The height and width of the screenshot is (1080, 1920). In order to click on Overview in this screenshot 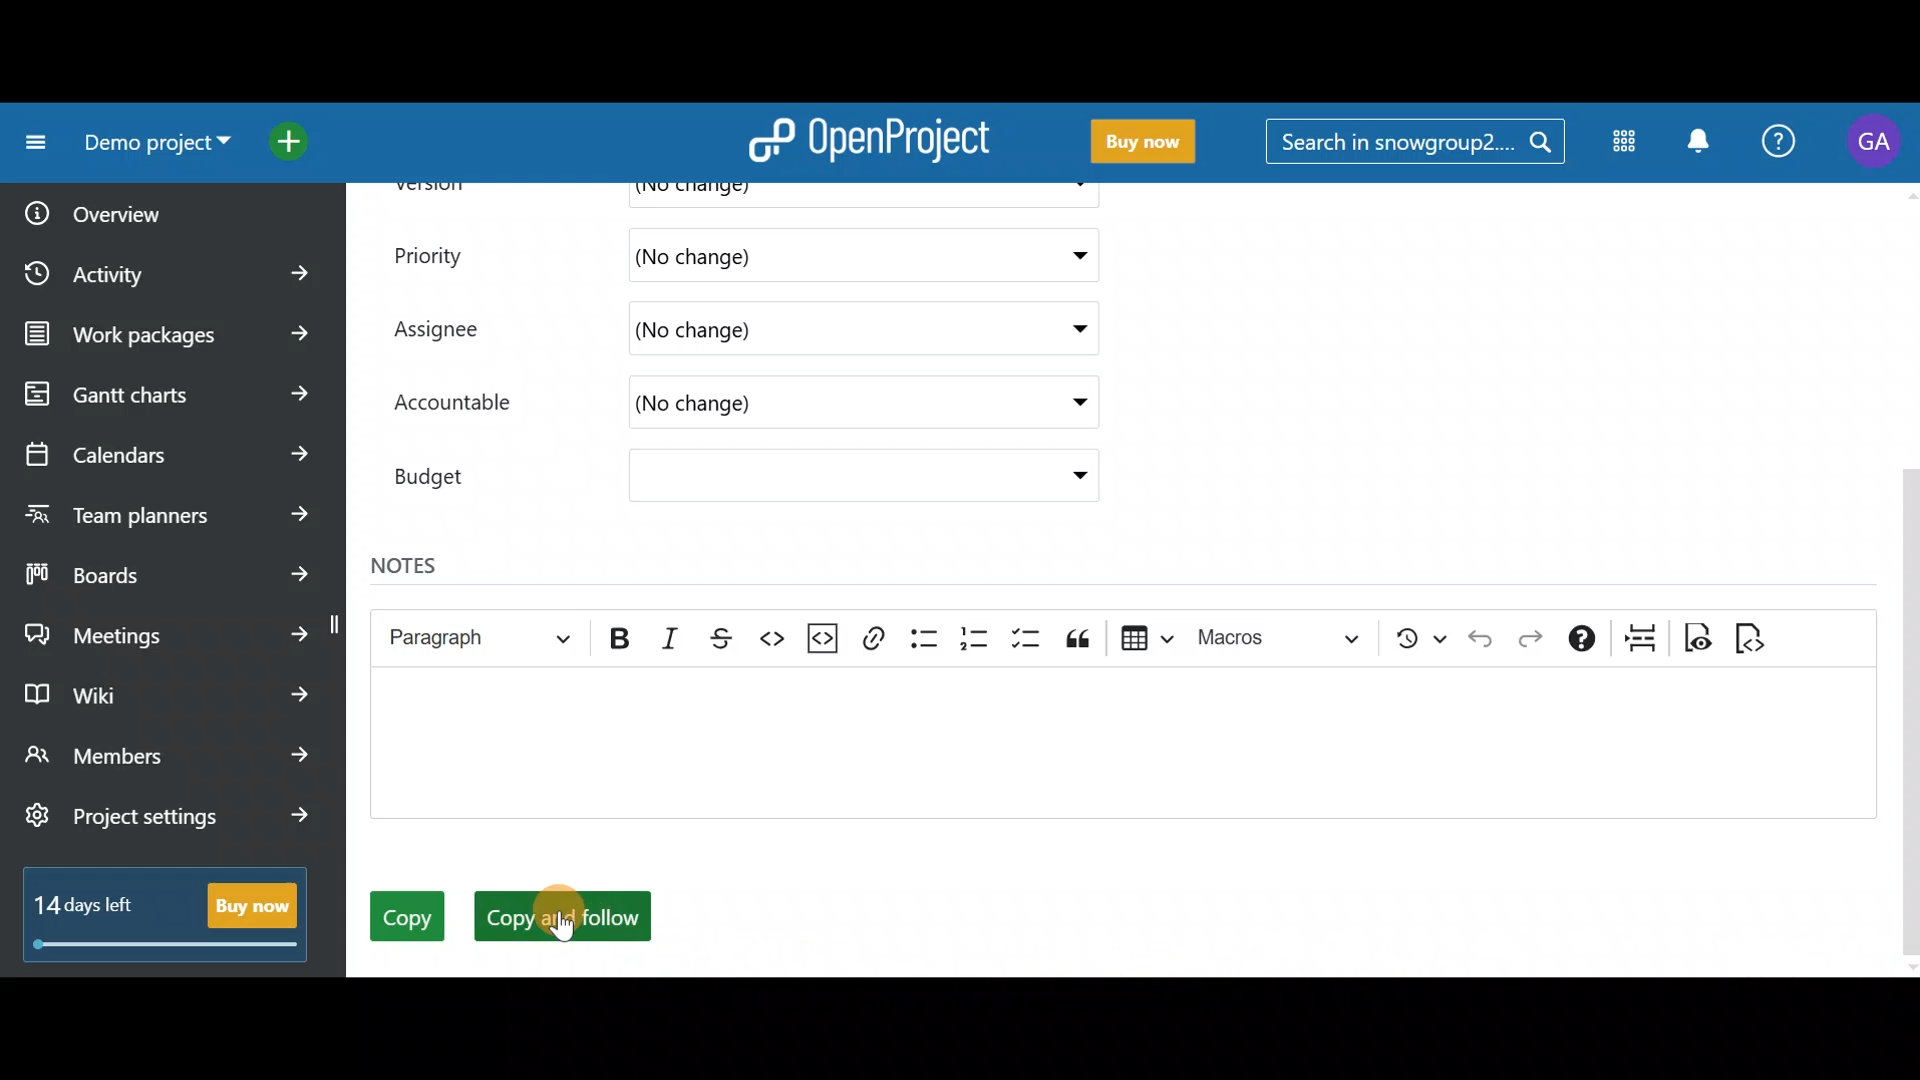, I will do `click(151, 207)`.